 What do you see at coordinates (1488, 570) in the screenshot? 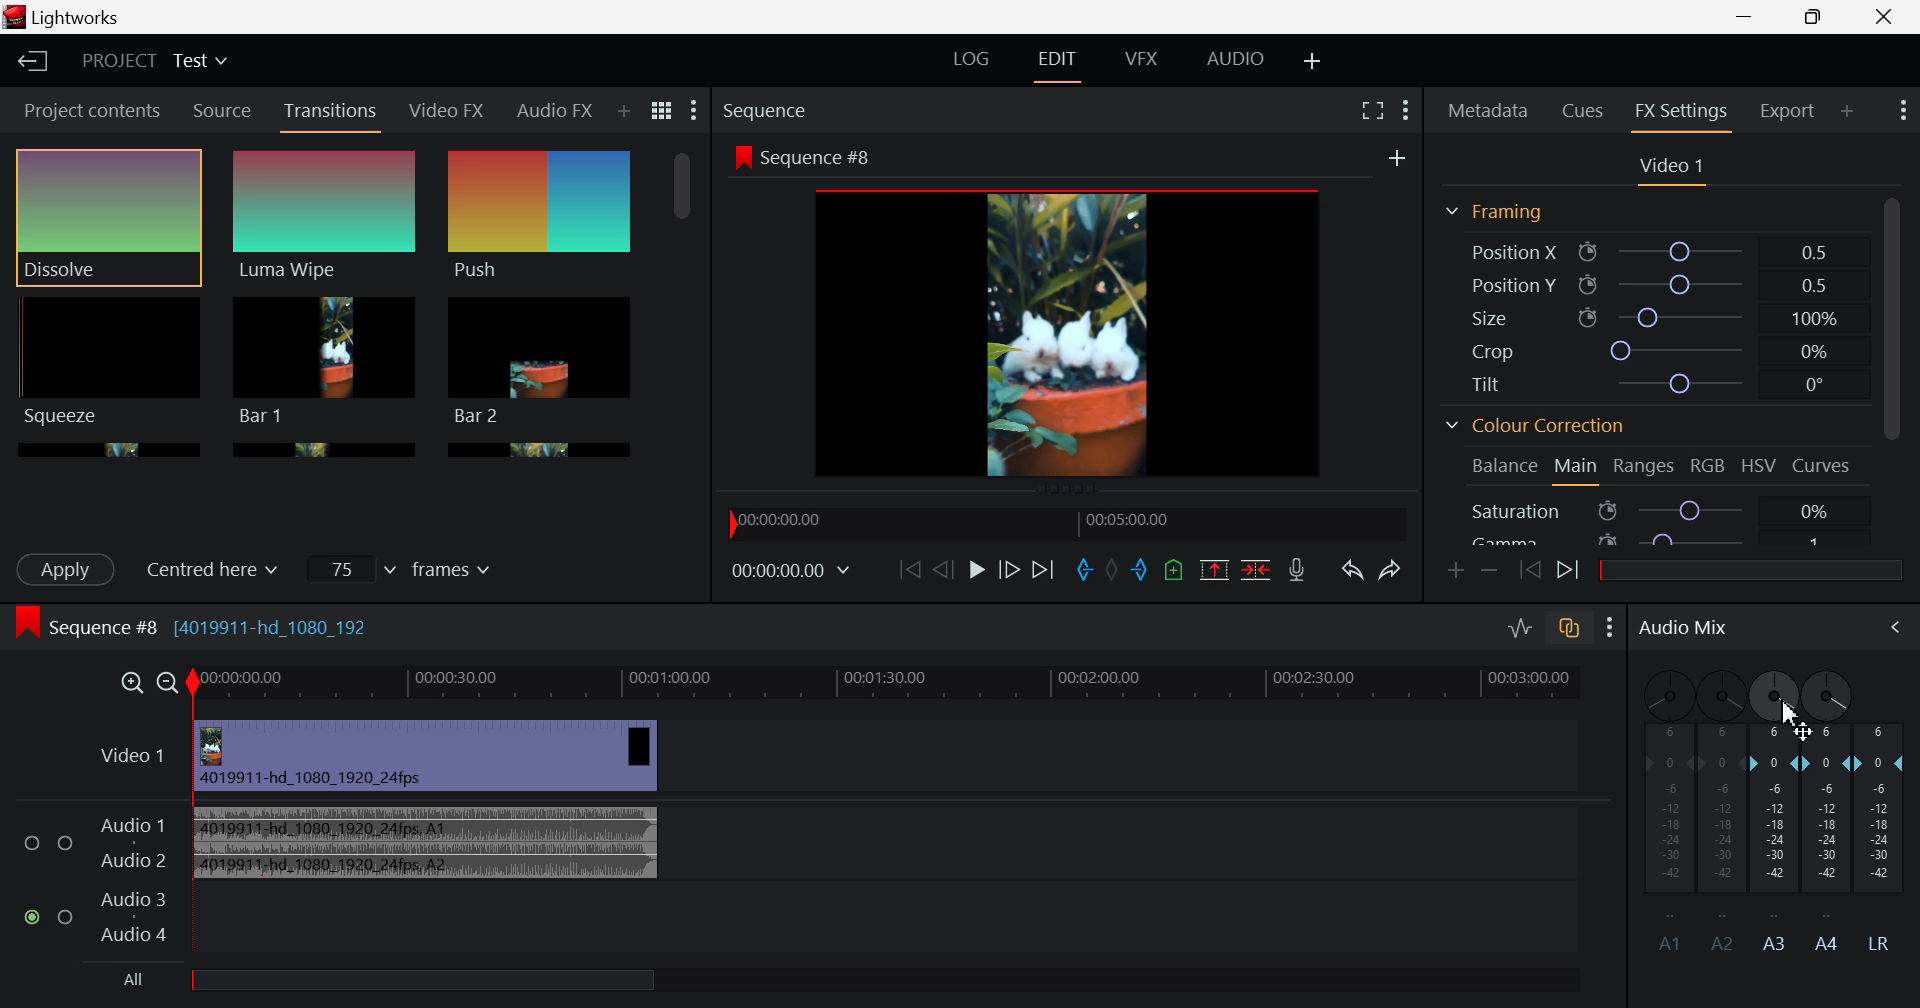
I see `Remove keyframe` at bounding box center [1488, 570].